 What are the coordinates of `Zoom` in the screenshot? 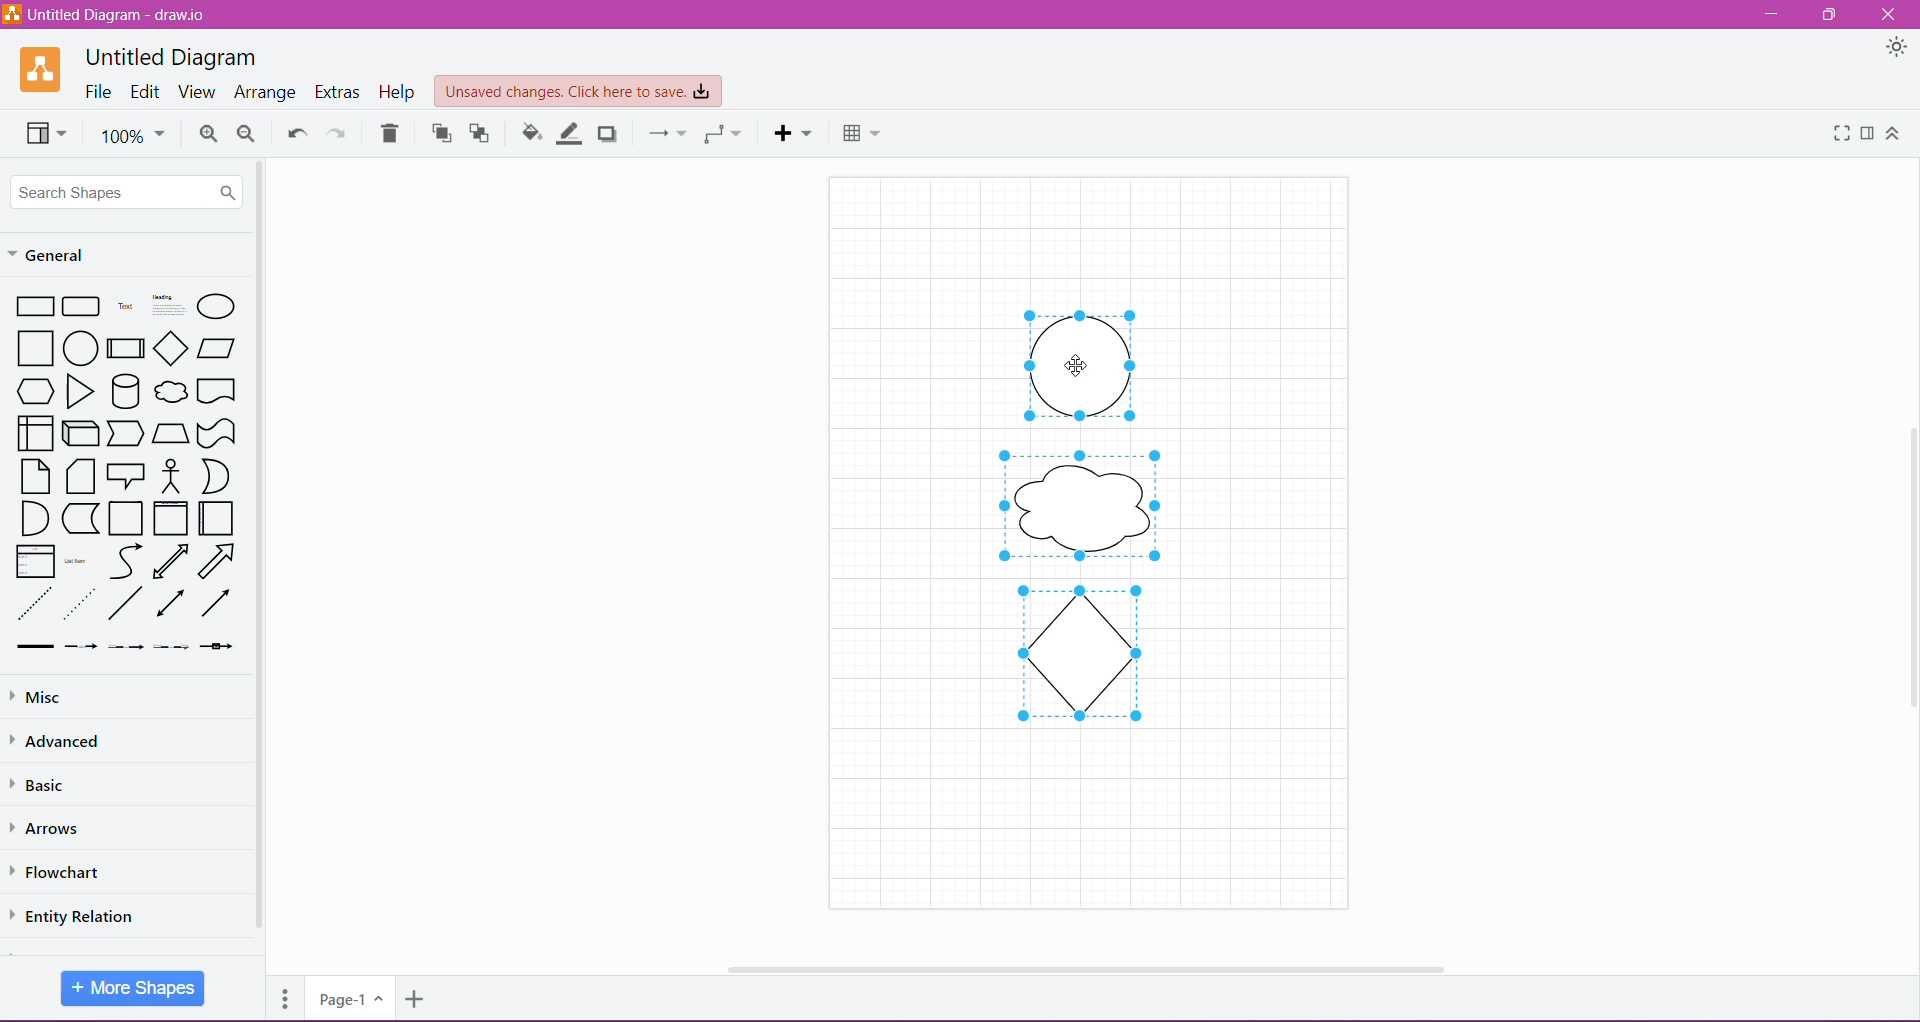 It's located at (132, 134).